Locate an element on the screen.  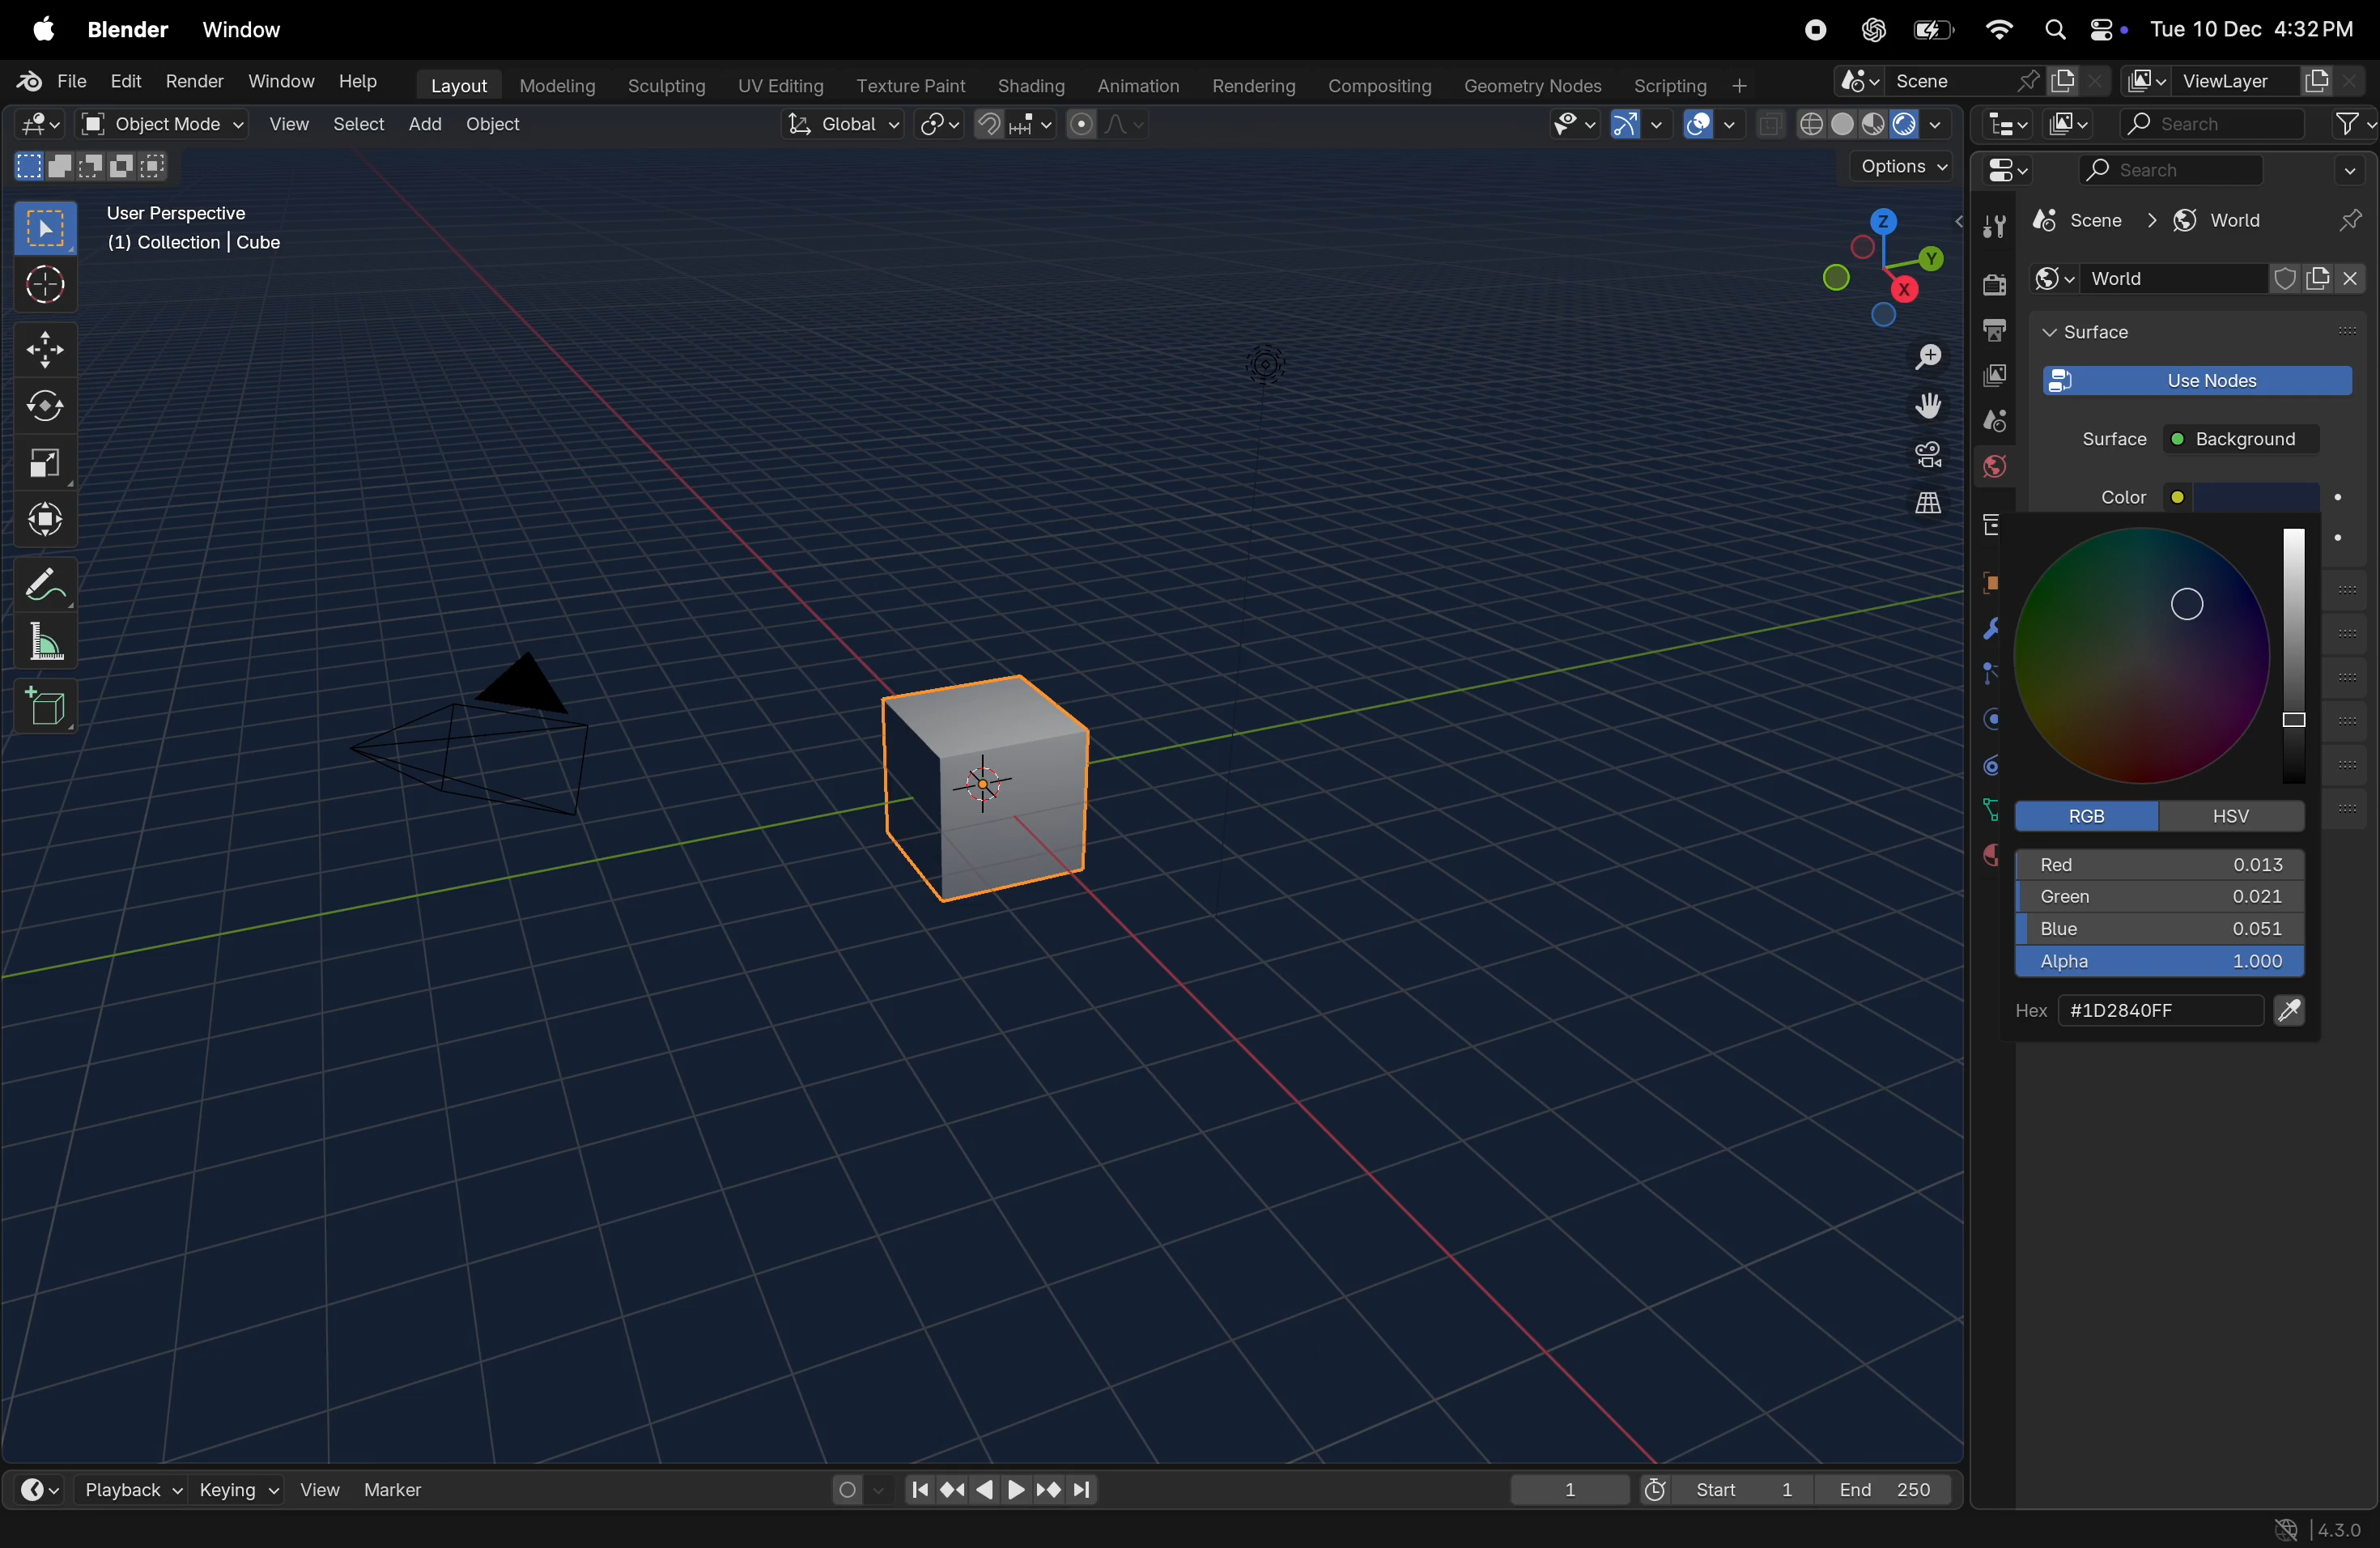
material is located at coordinates (1991, 857).